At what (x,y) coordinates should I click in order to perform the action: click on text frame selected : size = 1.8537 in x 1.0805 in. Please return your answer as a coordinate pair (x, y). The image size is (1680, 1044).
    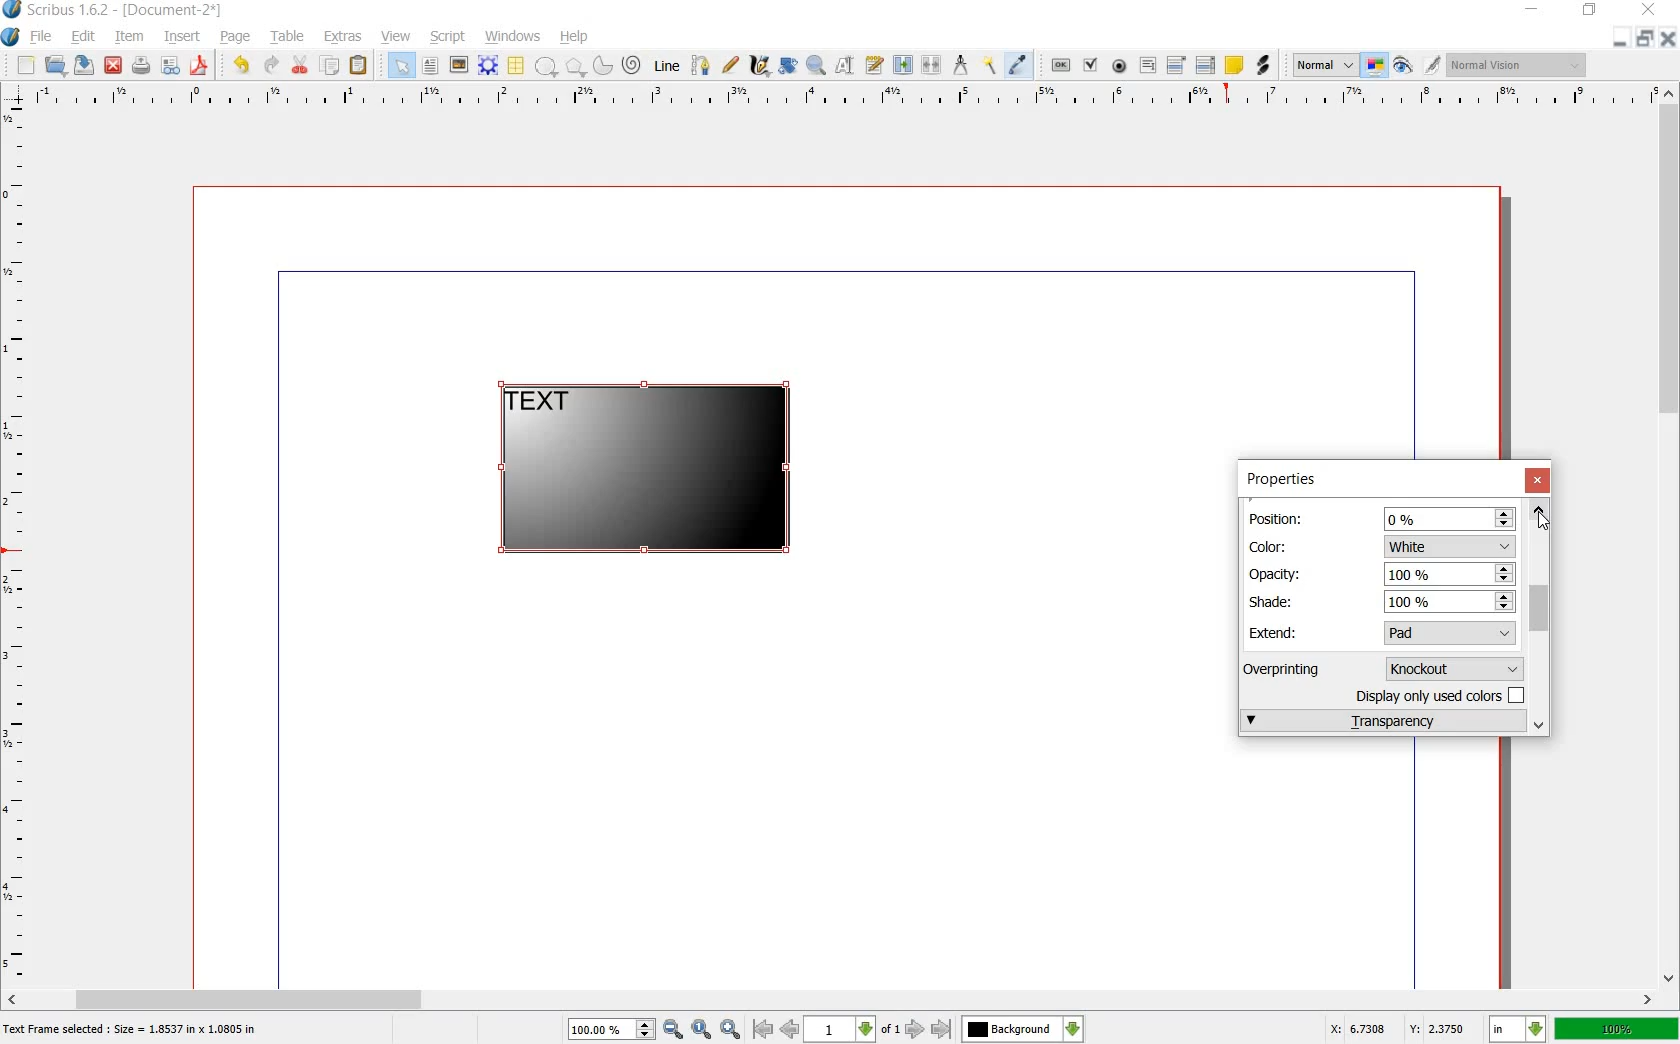
    Looking at the image, I should click on (134, 1031).